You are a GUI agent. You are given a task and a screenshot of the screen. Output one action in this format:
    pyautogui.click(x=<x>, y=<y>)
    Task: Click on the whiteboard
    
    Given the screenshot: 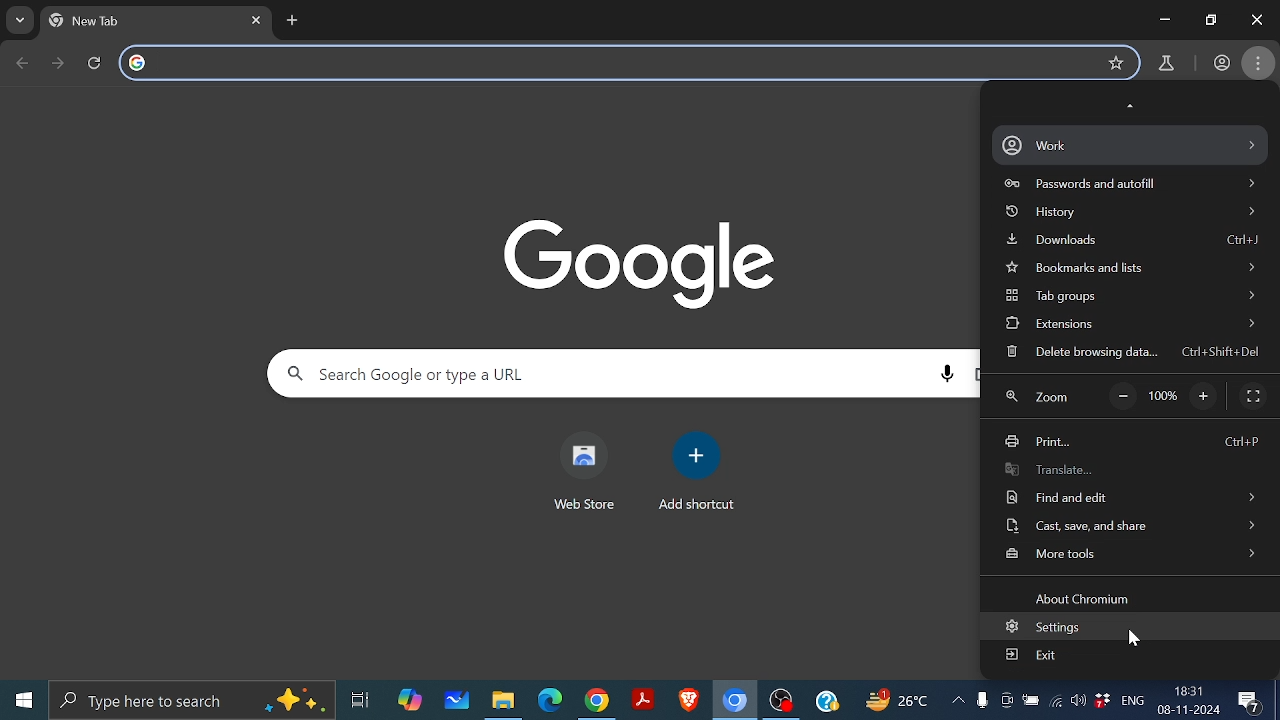 What is the action you would take?
    pyautogui.click(x=457, y=701)
    